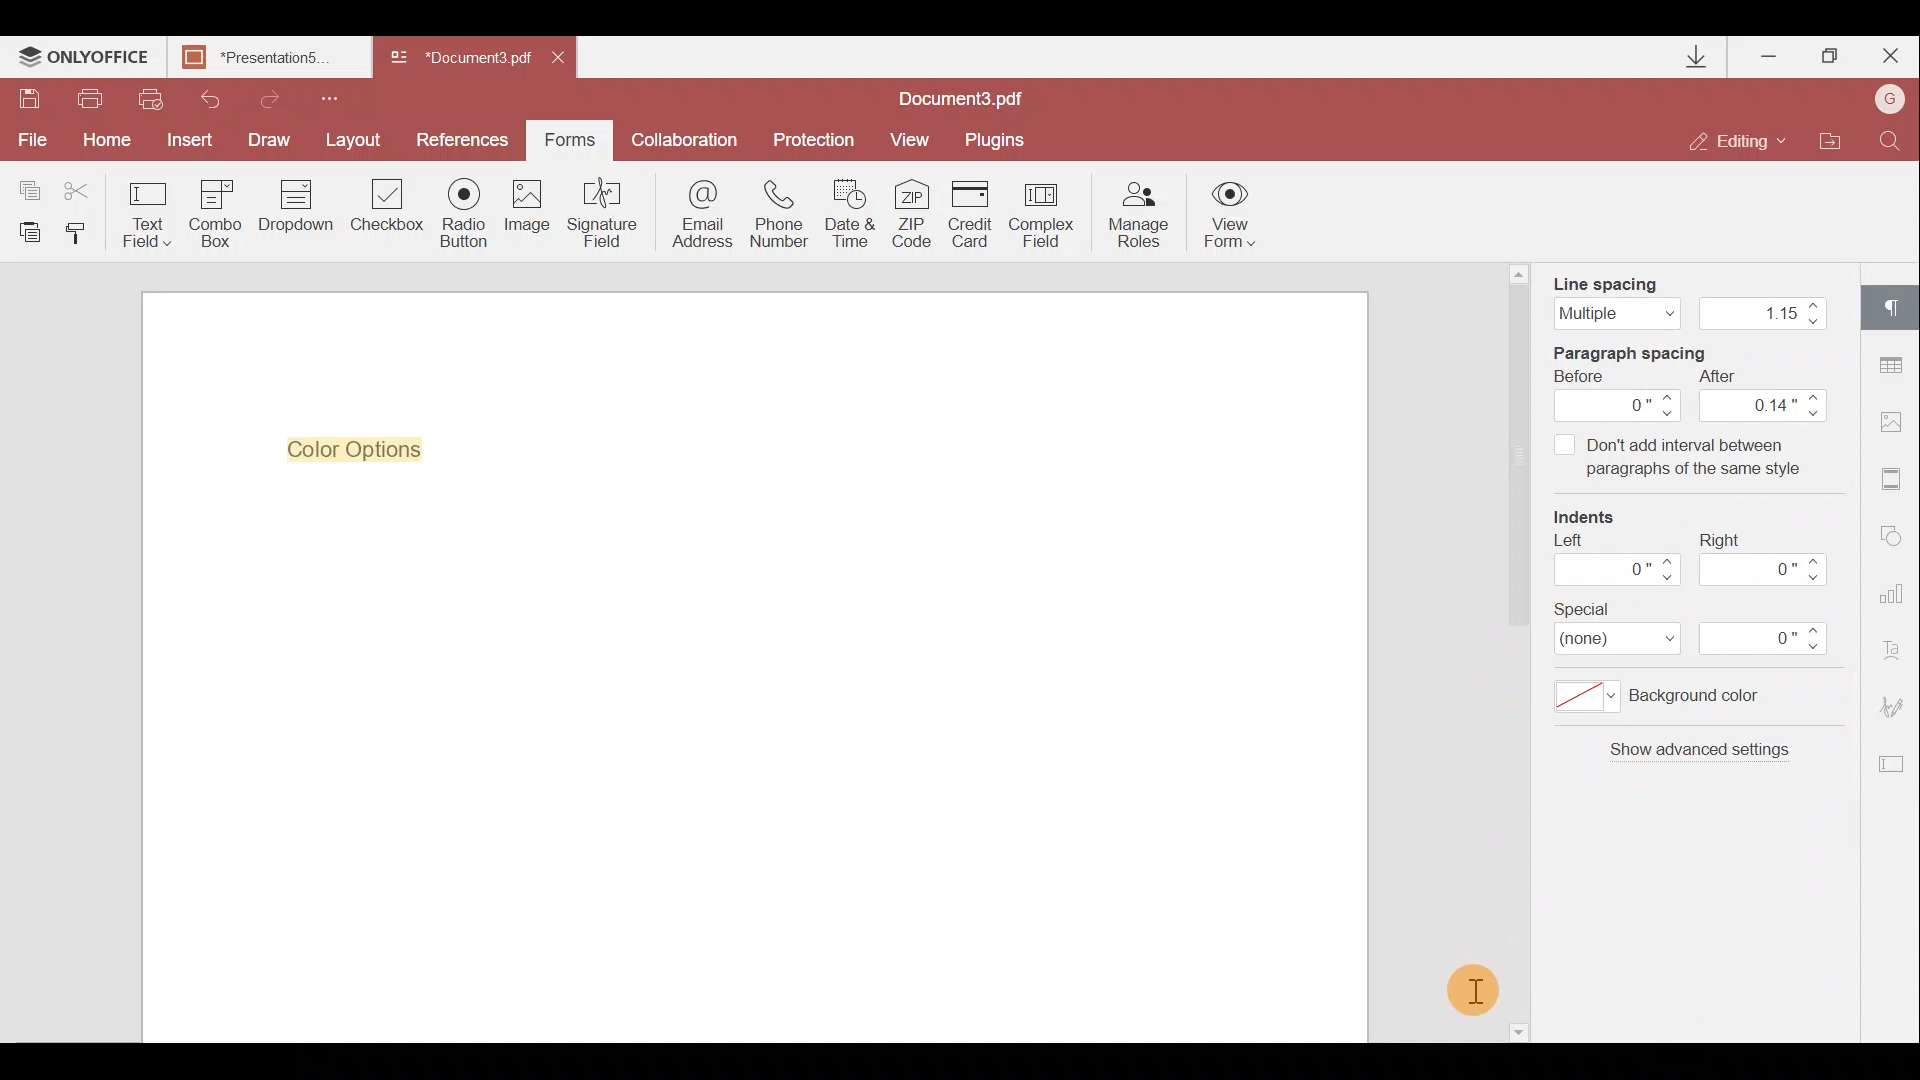 The height and width of the screenshot is (1080, 1920). What do you see at coordinates (1897, 421) in the screenshot?
I see `Image settings` at bounding box center [1897, 421].